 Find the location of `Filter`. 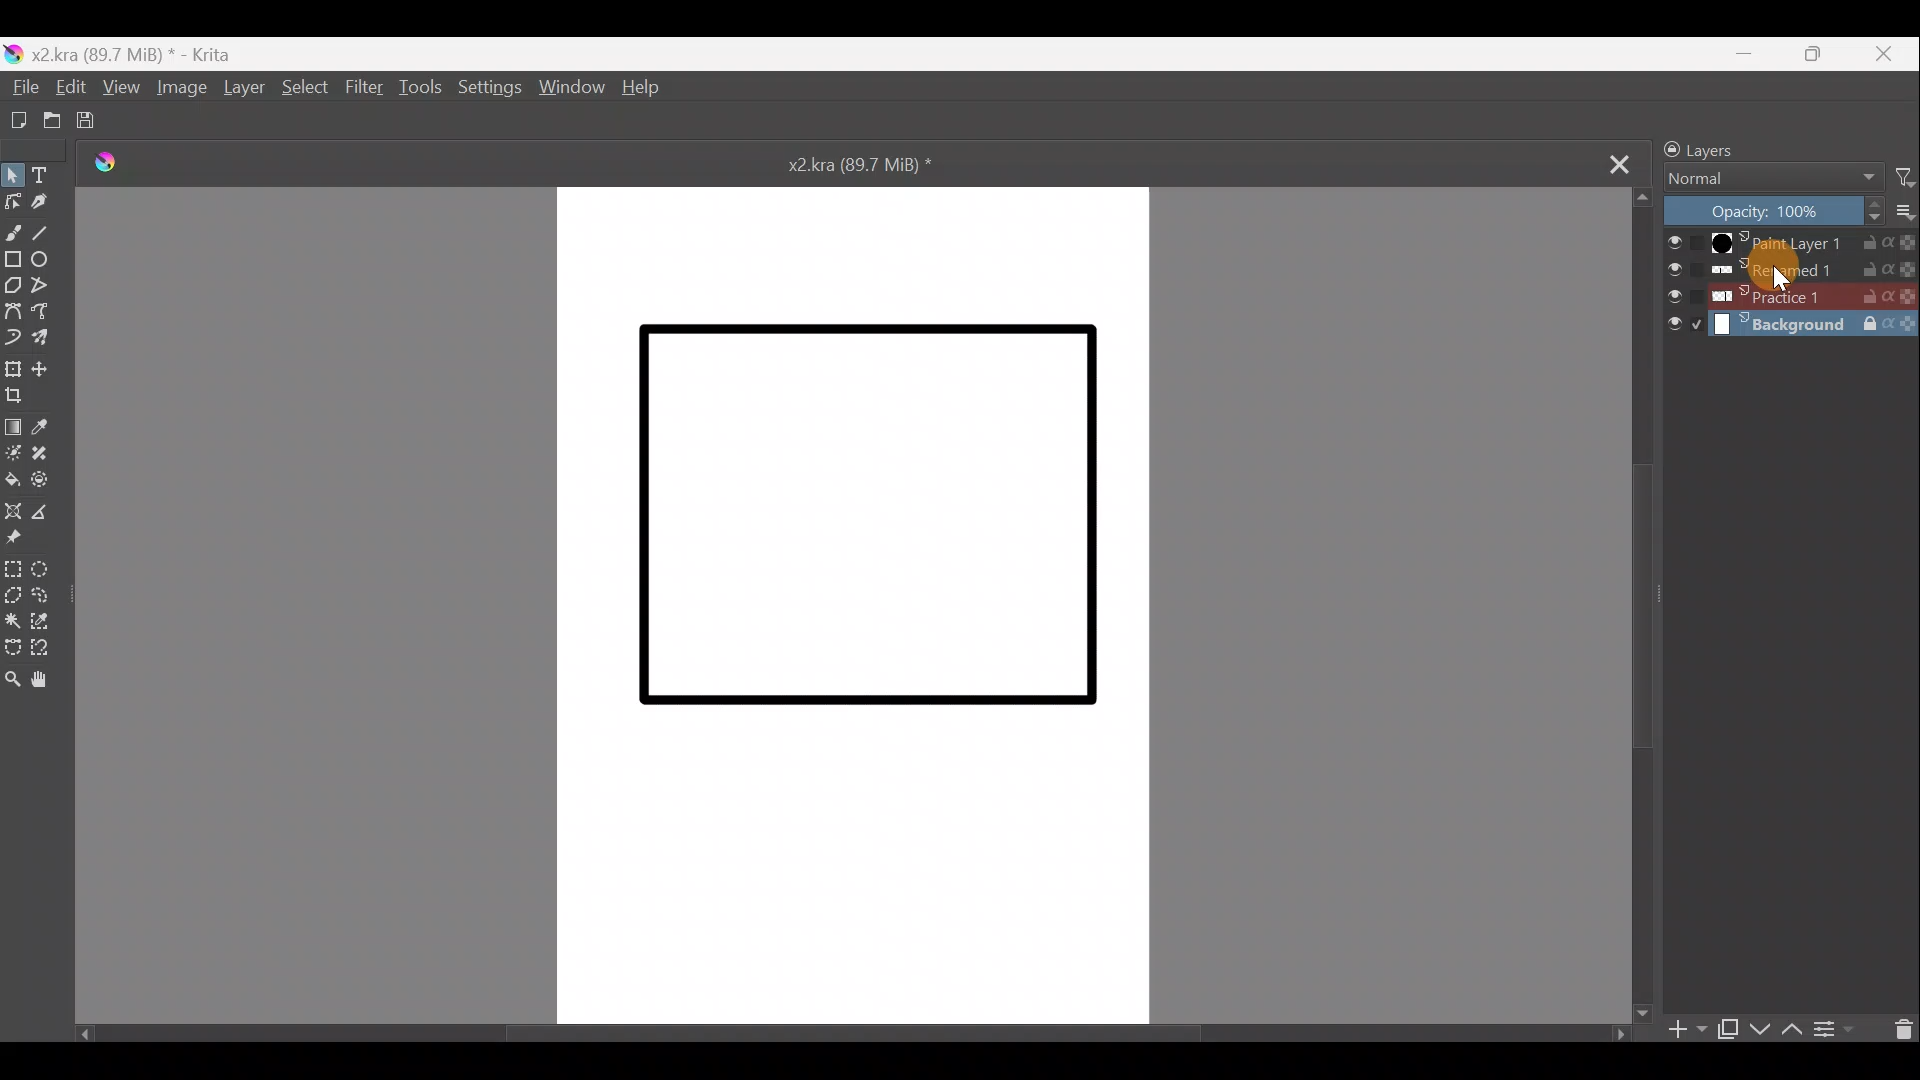

Filter is located at coordinates (1903, 178).